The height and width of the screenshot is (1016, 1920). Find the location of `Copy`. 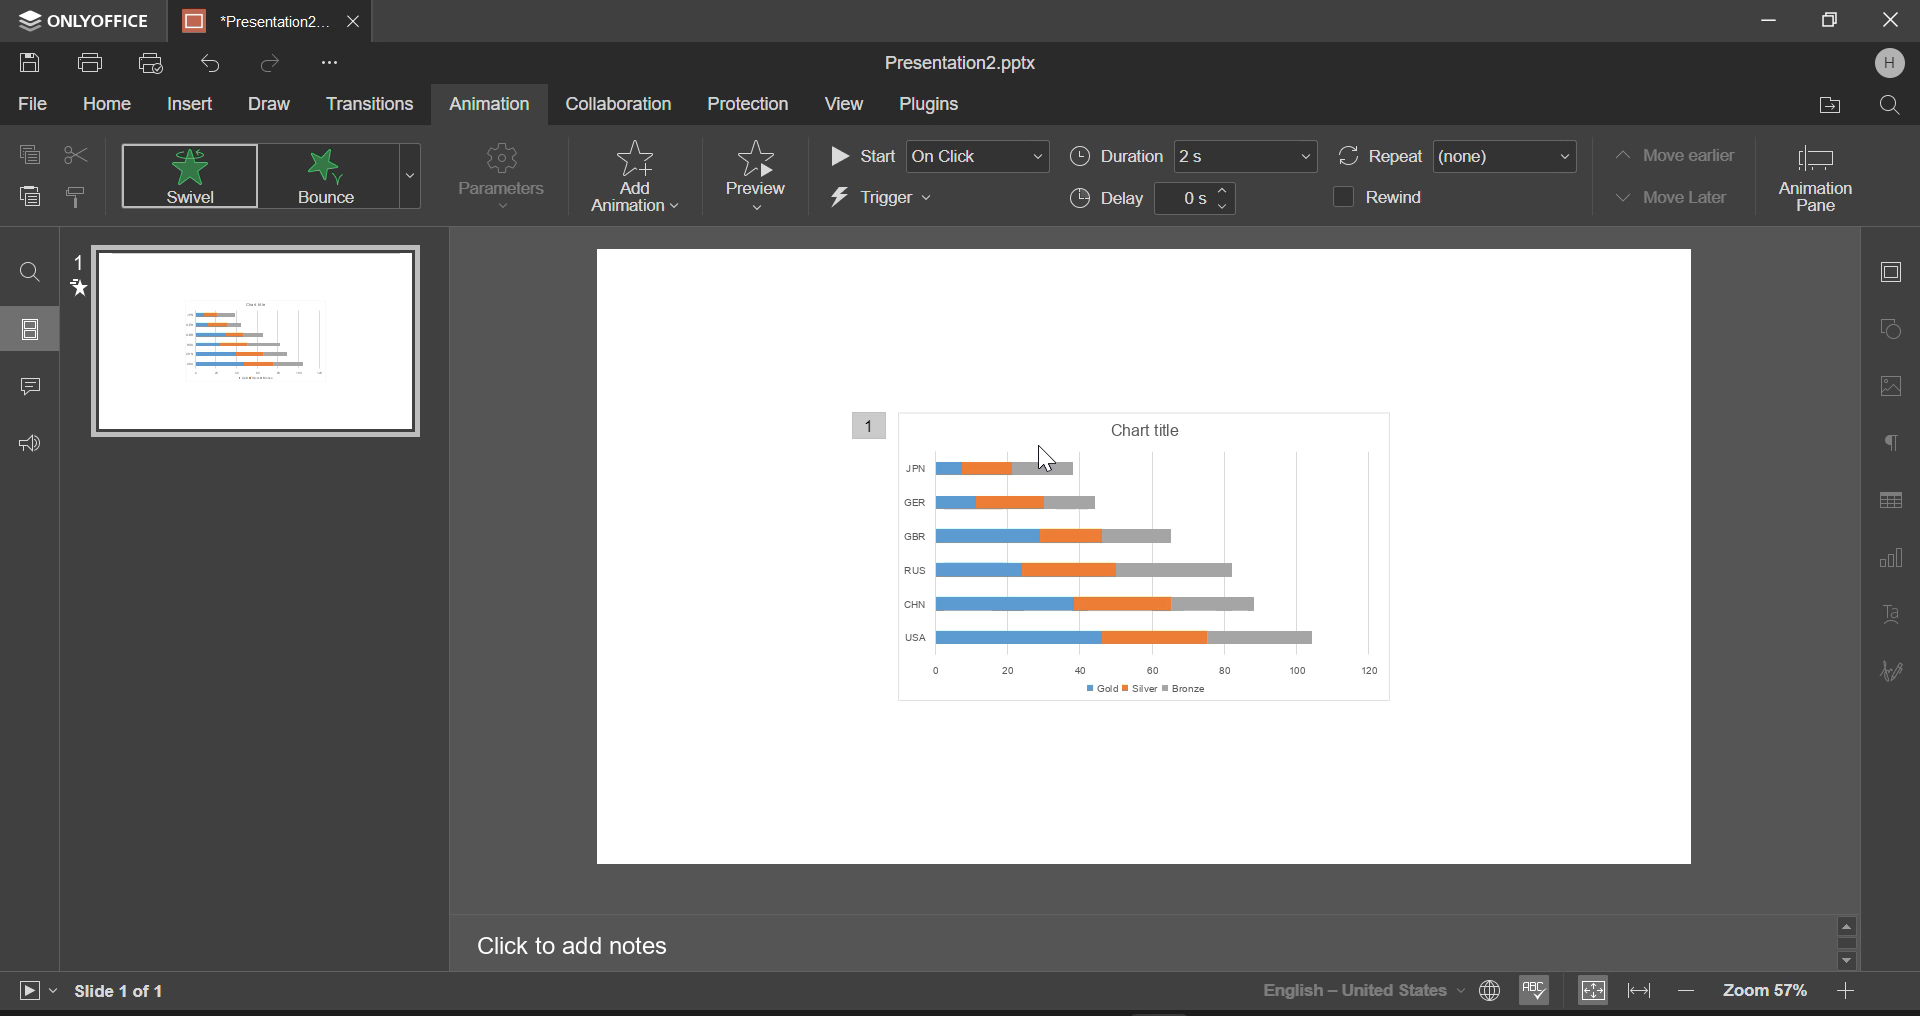

Copy is located at coordinates (31, 152).